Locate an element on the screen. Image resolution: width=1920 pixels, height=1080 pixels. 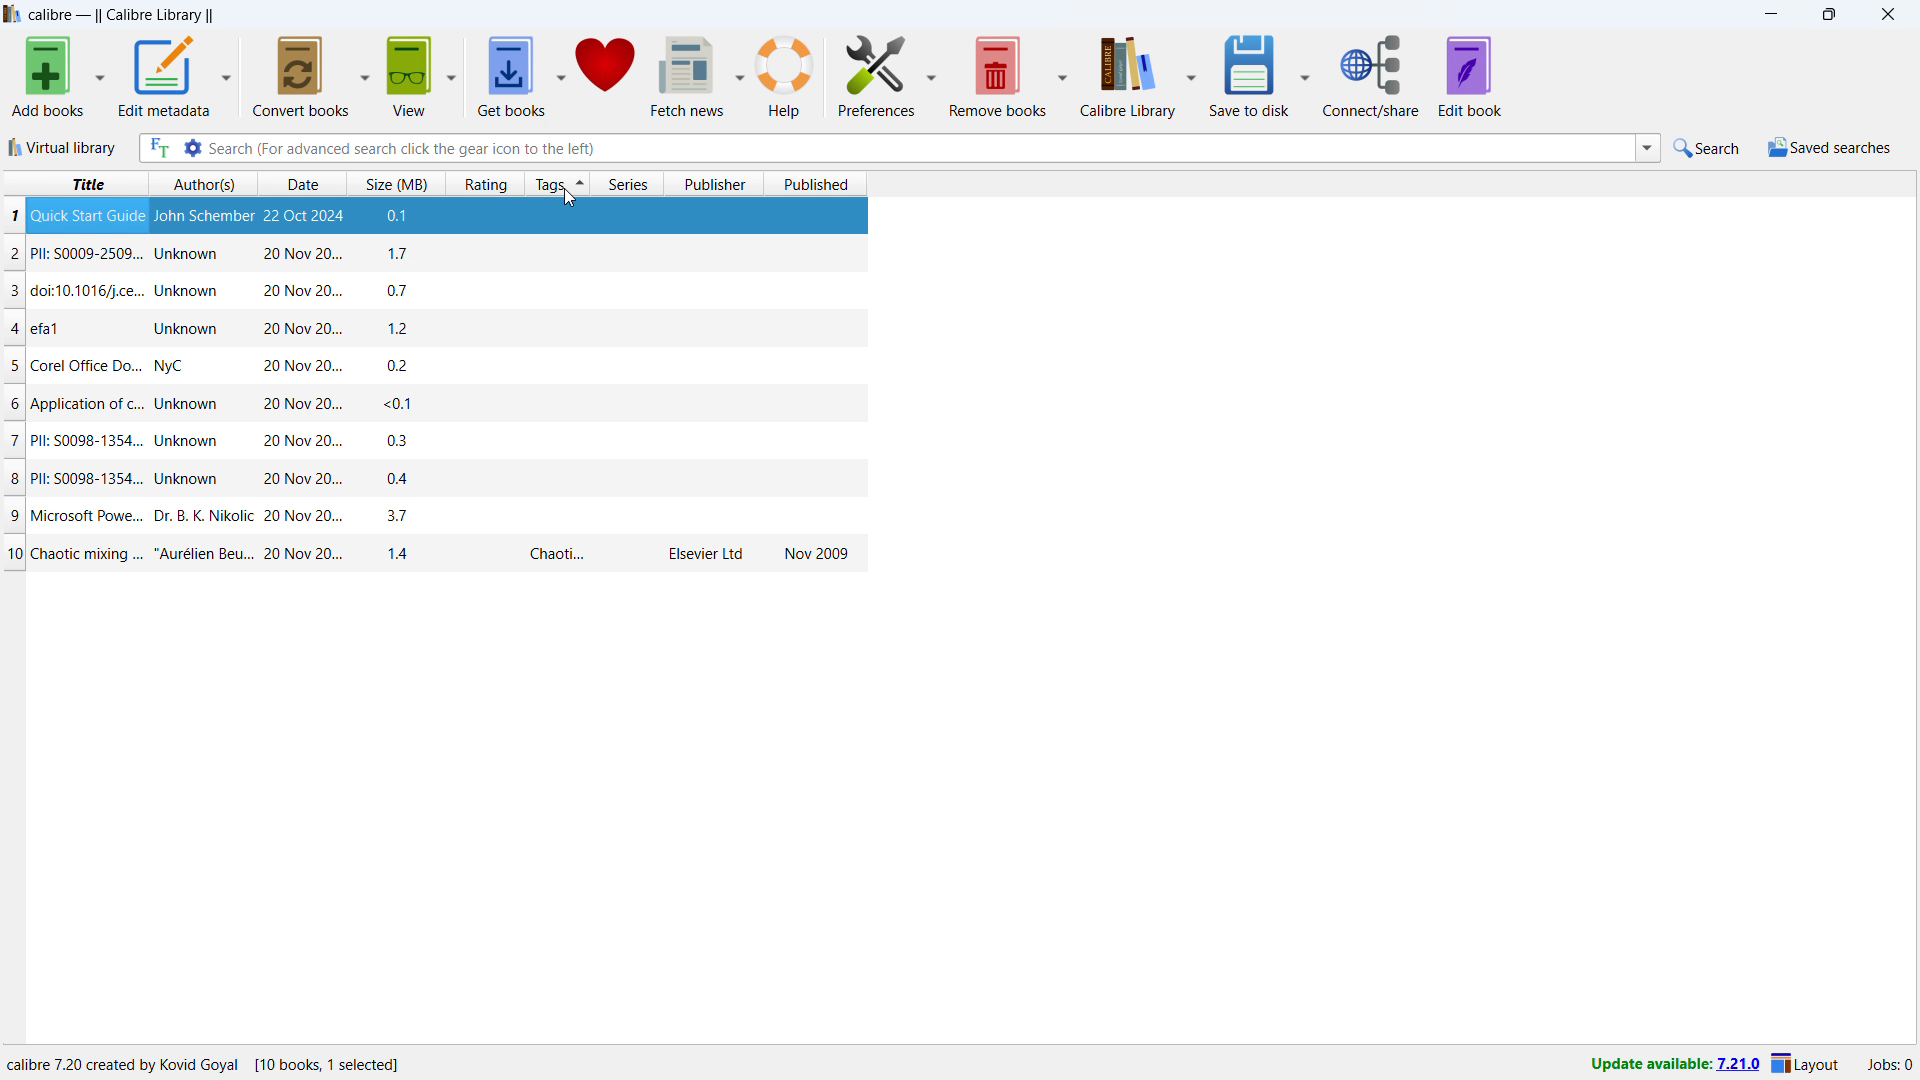
add books options is located at coordinates (99, 75).